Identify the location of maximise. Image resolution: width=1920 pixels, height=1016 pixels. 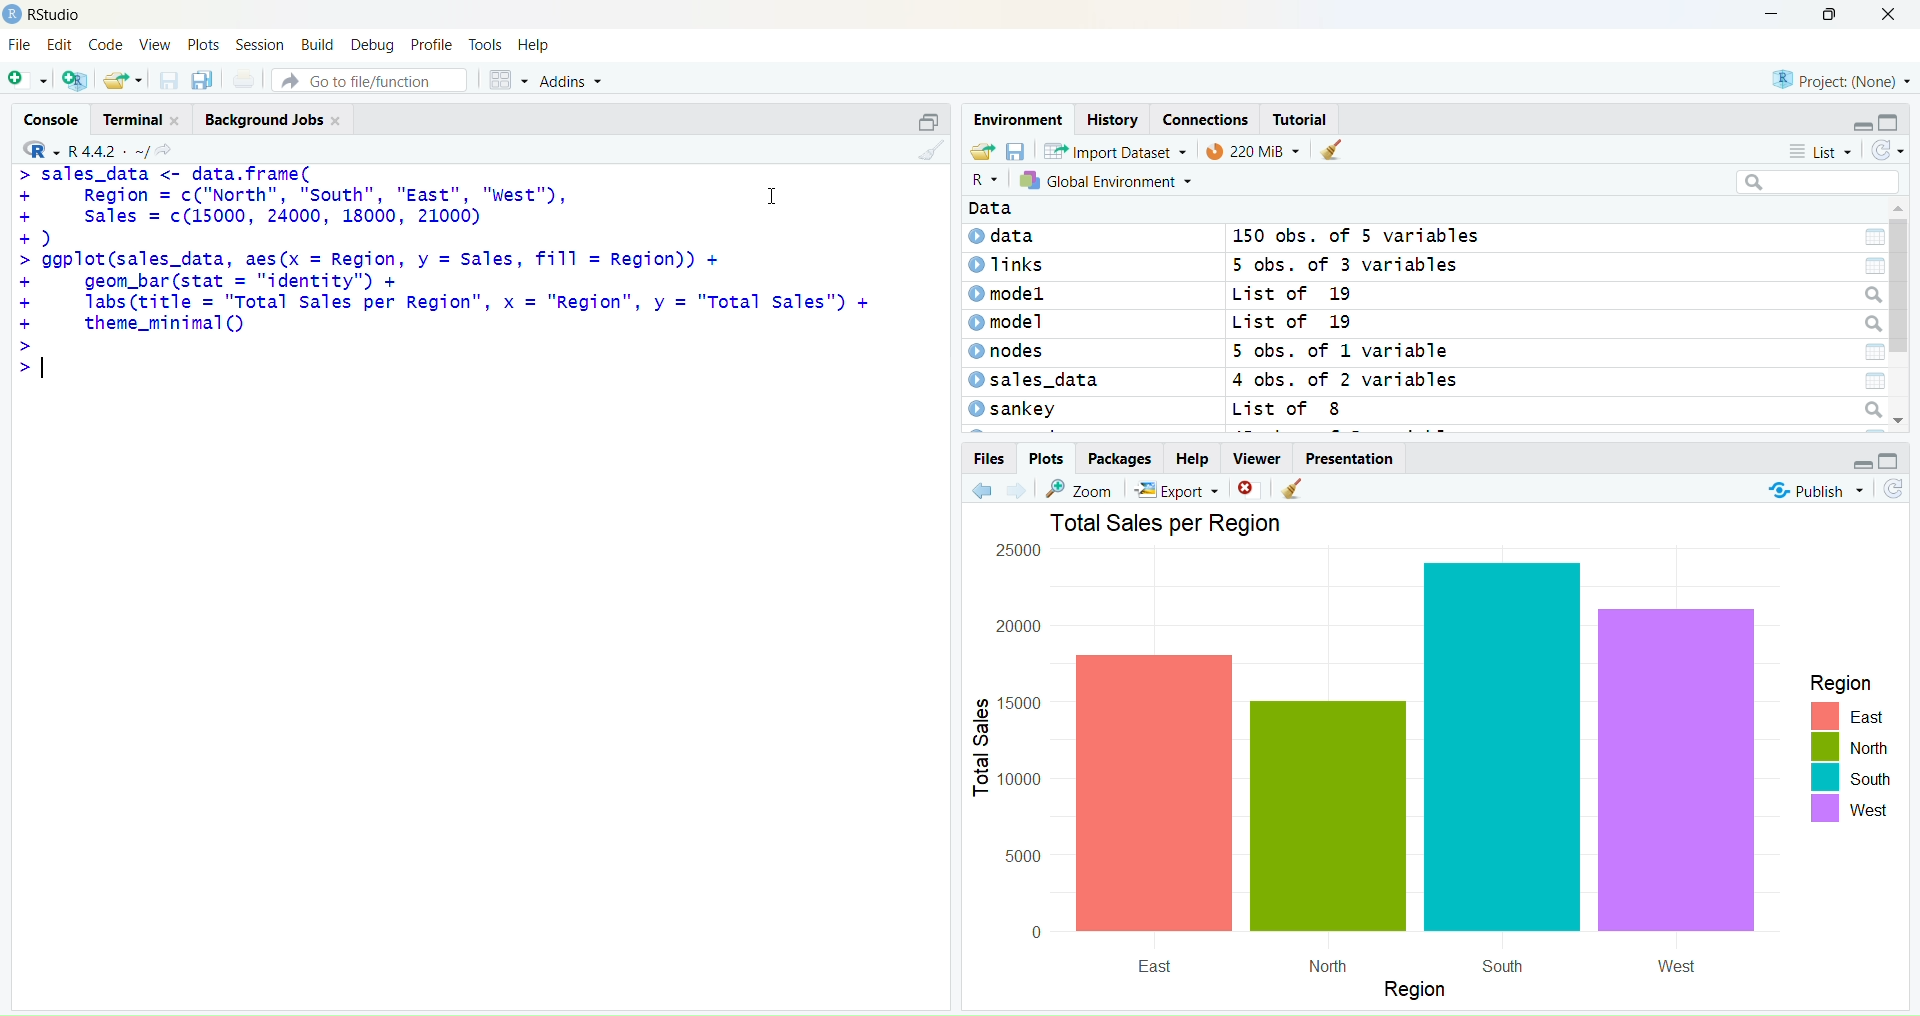
(920, 119).